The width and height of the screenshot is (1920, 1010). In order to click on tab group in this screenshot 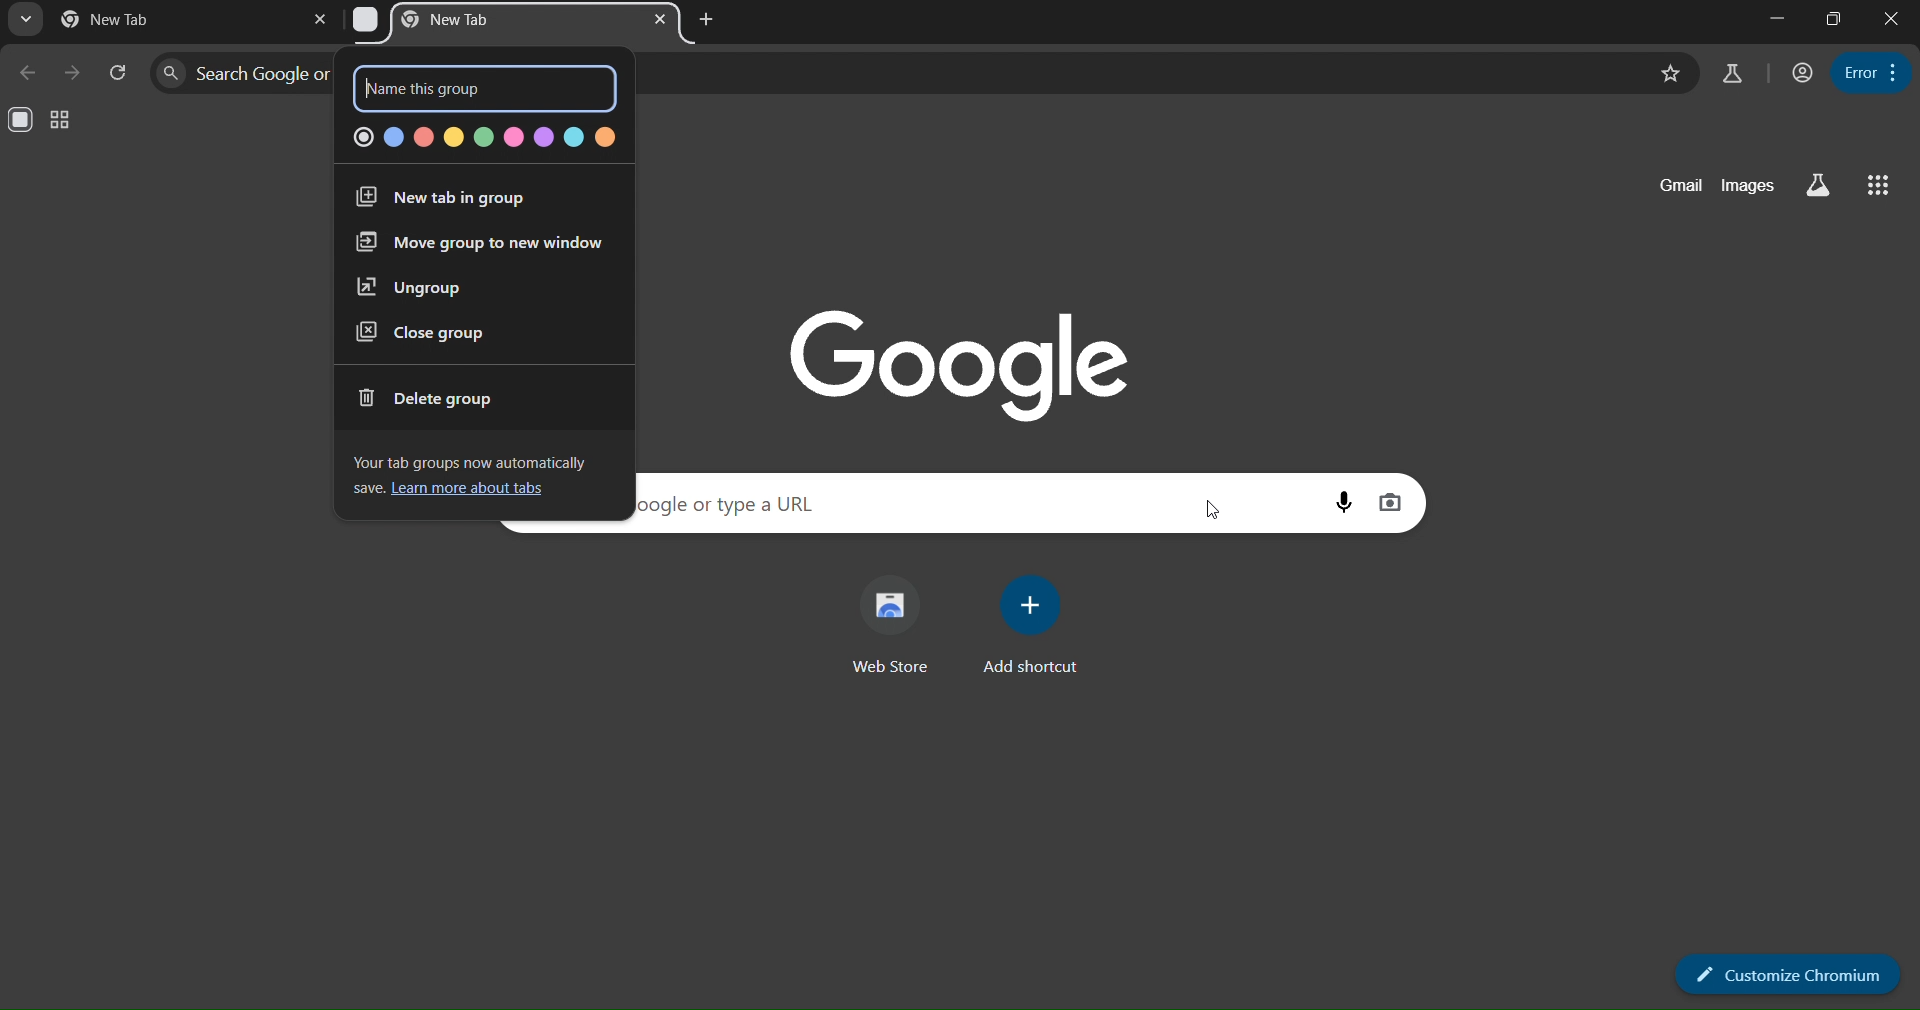, I will do `click(60, 120)`.